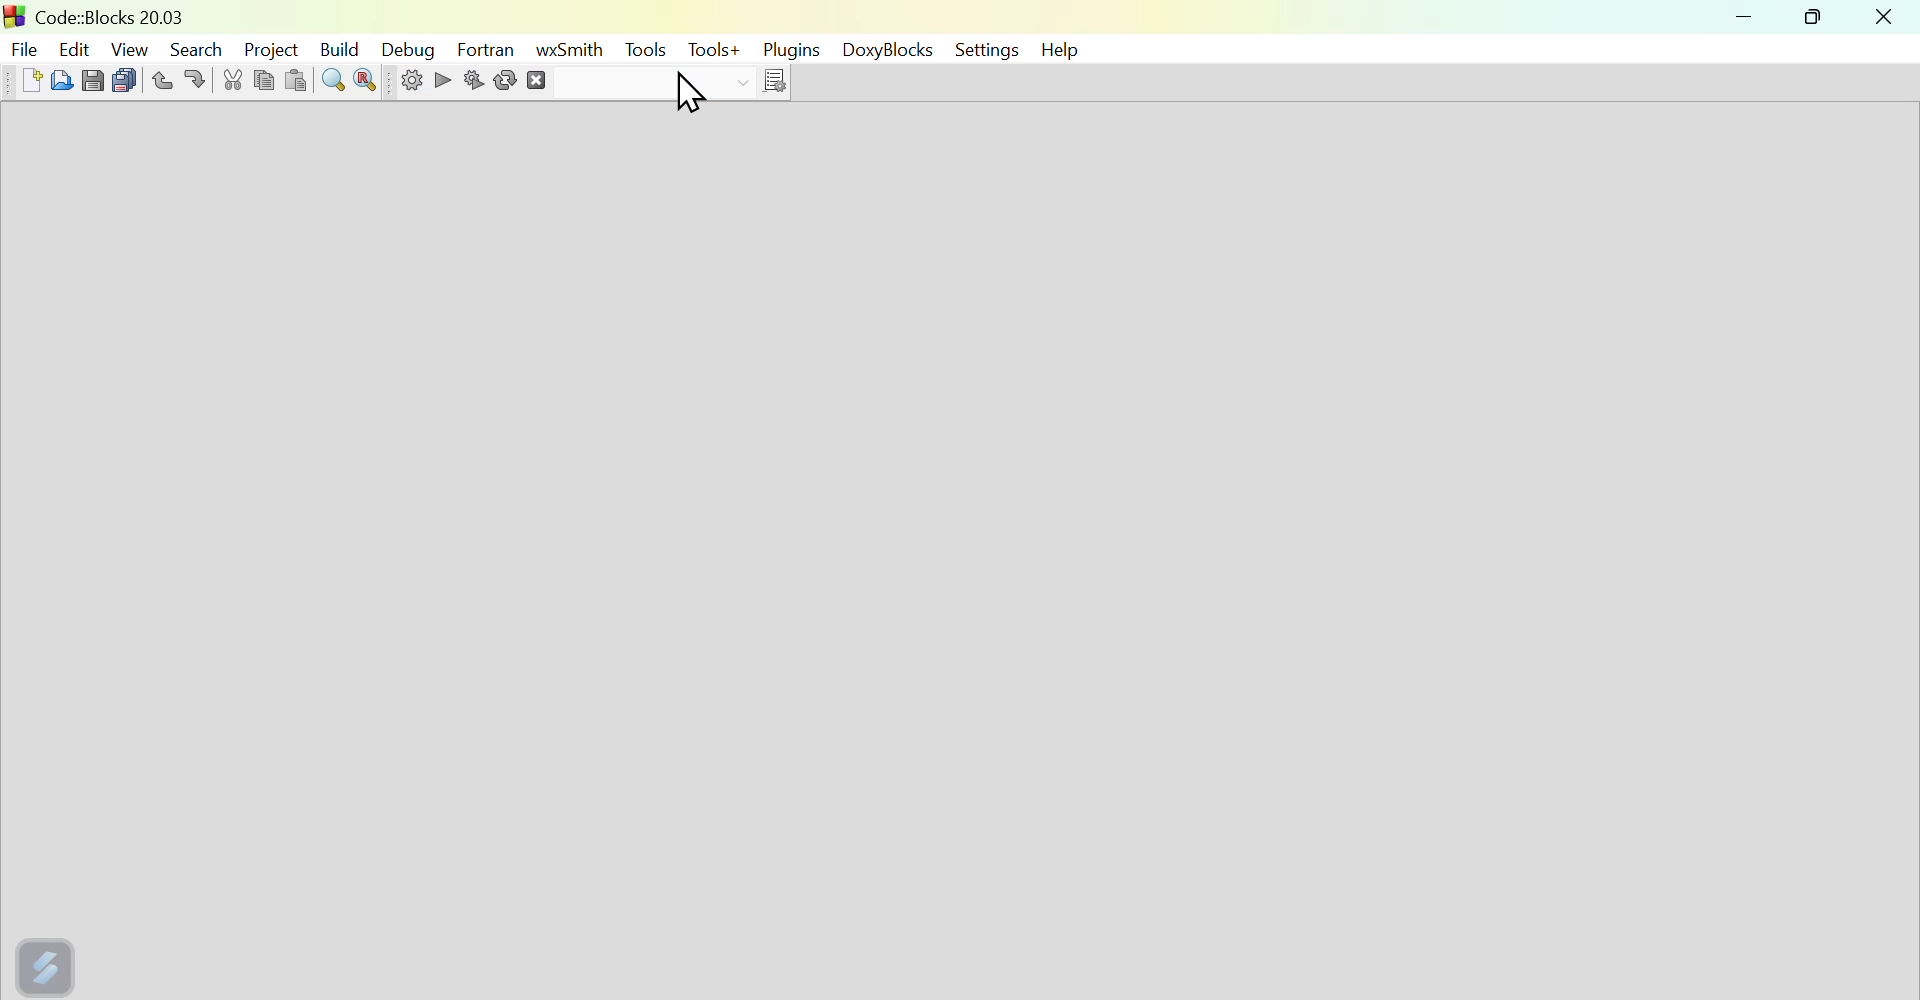  What do you see at coordinates (58, 79) in the screenshot?
I see `Open` at bounding box center [58, 79].